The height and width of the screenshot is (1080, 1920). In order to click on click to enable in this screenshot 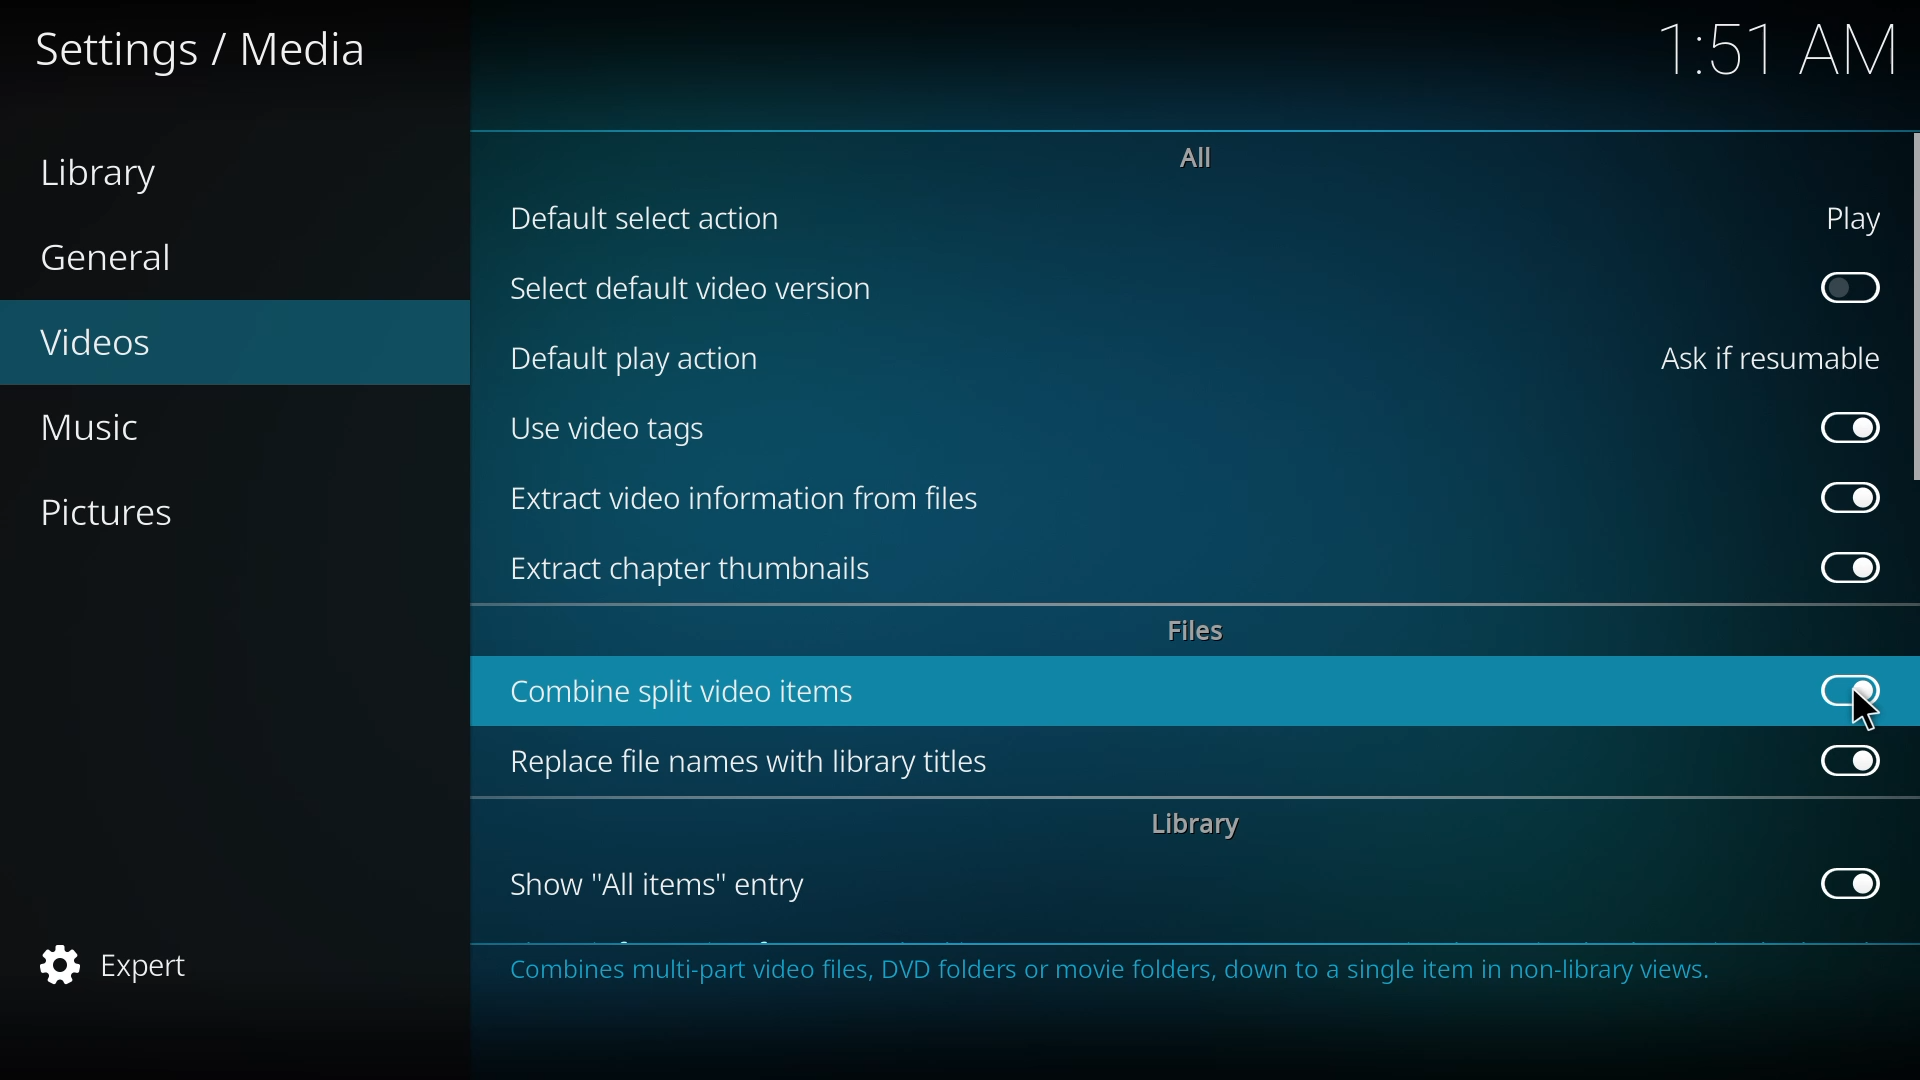, I will do `click(1842, 287)`.